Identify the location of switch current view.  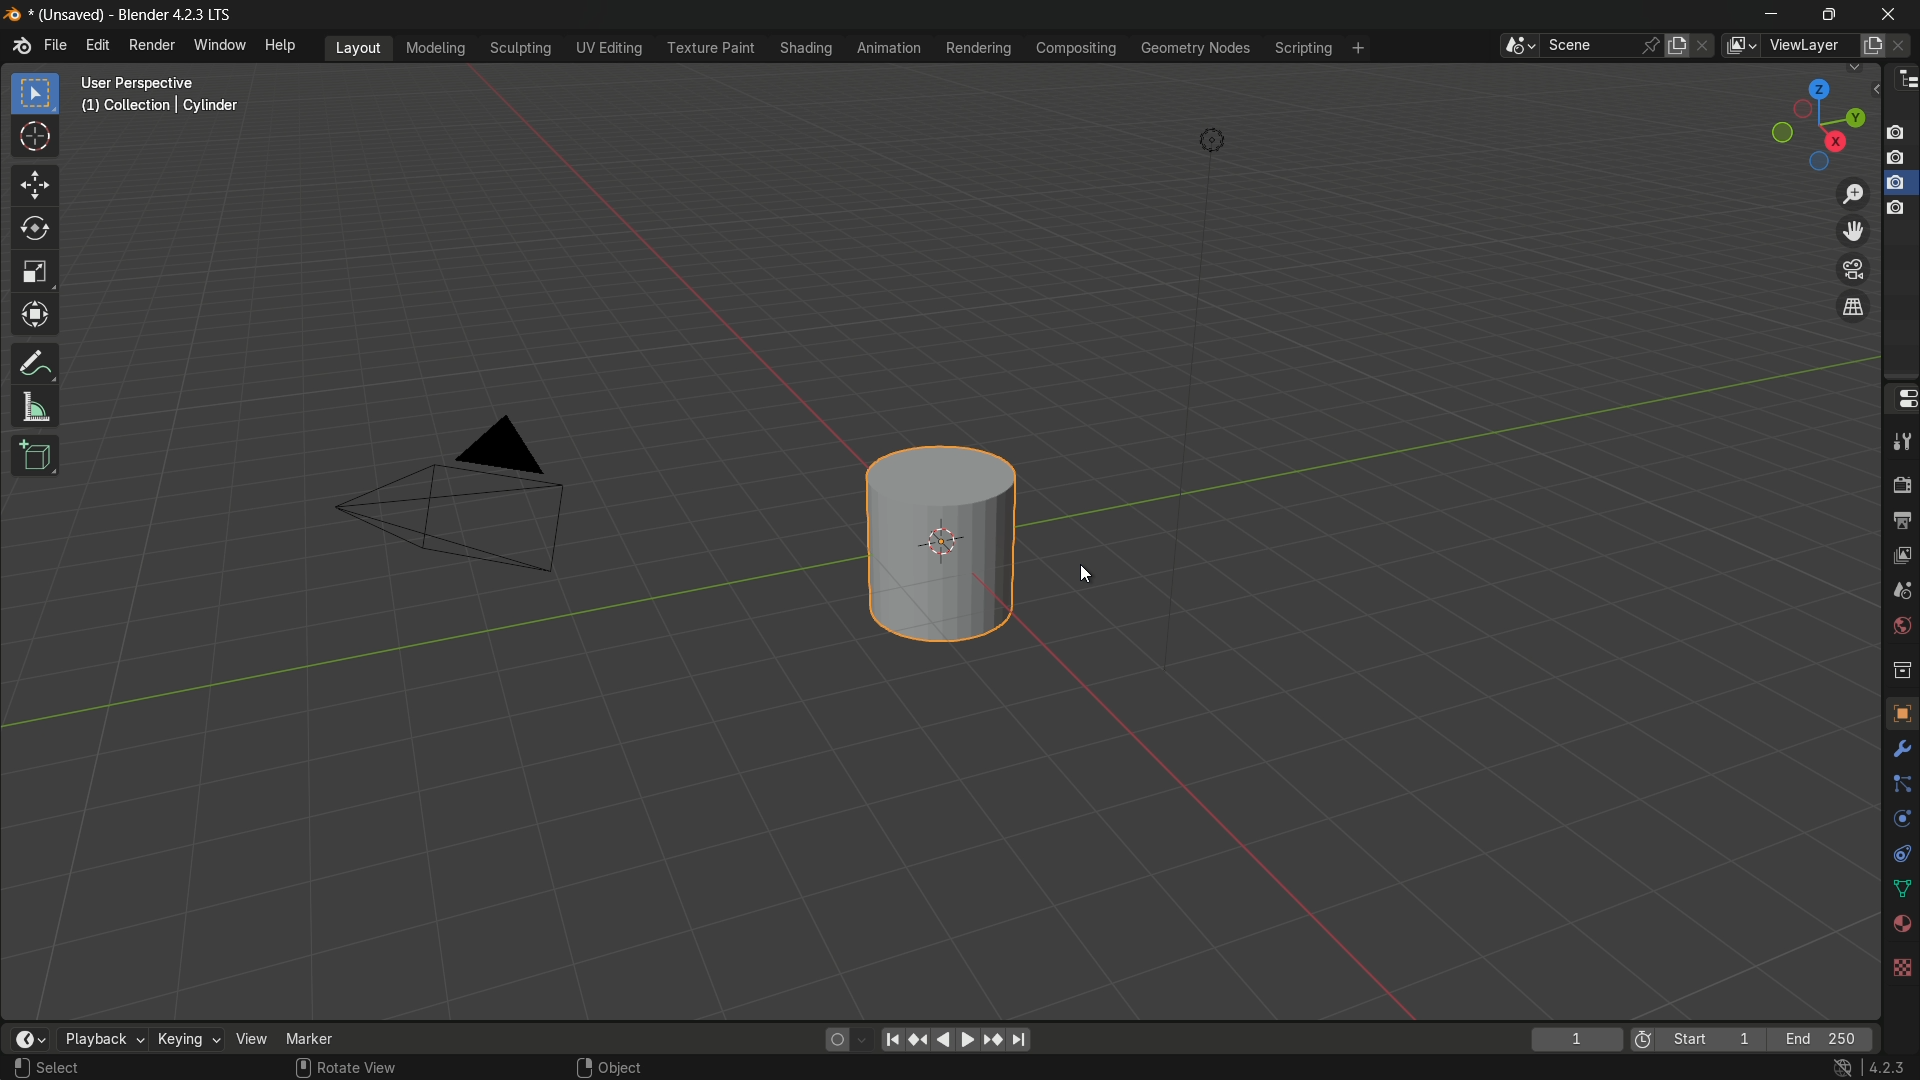
(1853, 306).